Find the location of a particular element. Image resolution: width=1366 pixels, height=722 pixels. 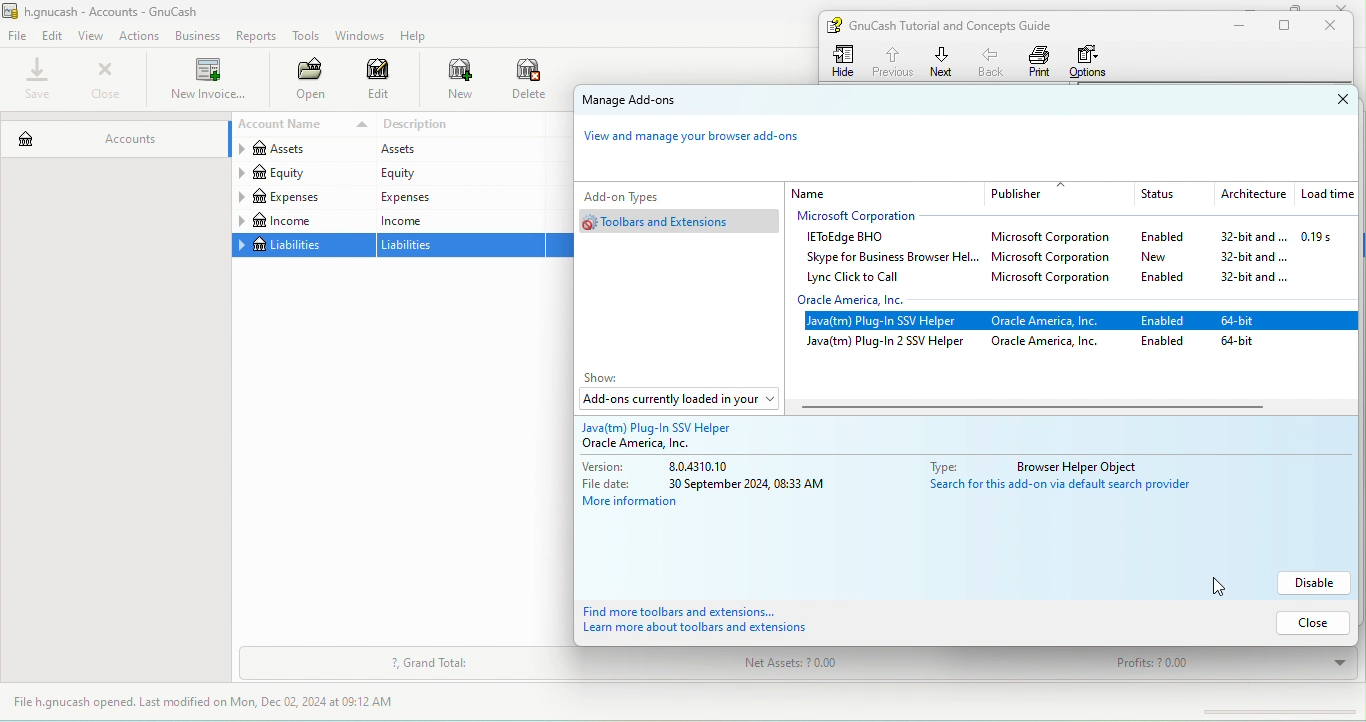

close is located at coordinates (1347, 6).